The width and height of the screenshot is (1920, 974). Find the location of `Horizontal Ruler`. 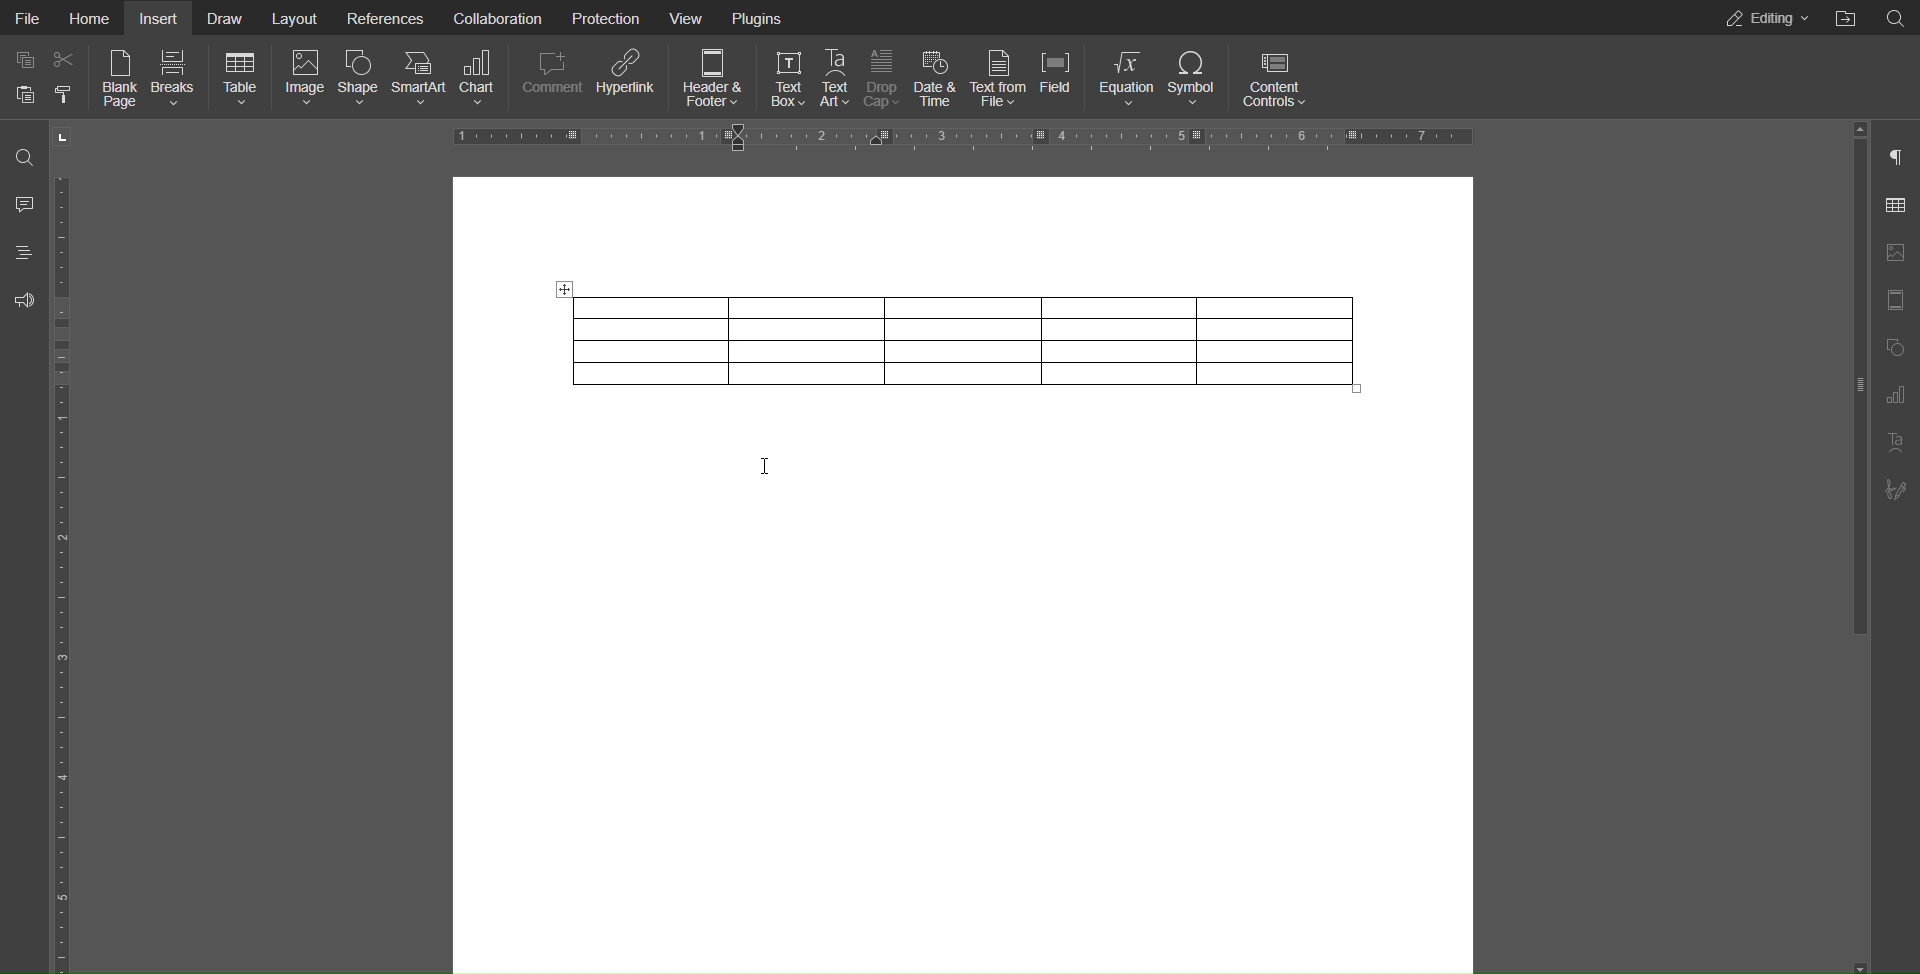

Horizontal Ruler is located at coordinates (971, 137).